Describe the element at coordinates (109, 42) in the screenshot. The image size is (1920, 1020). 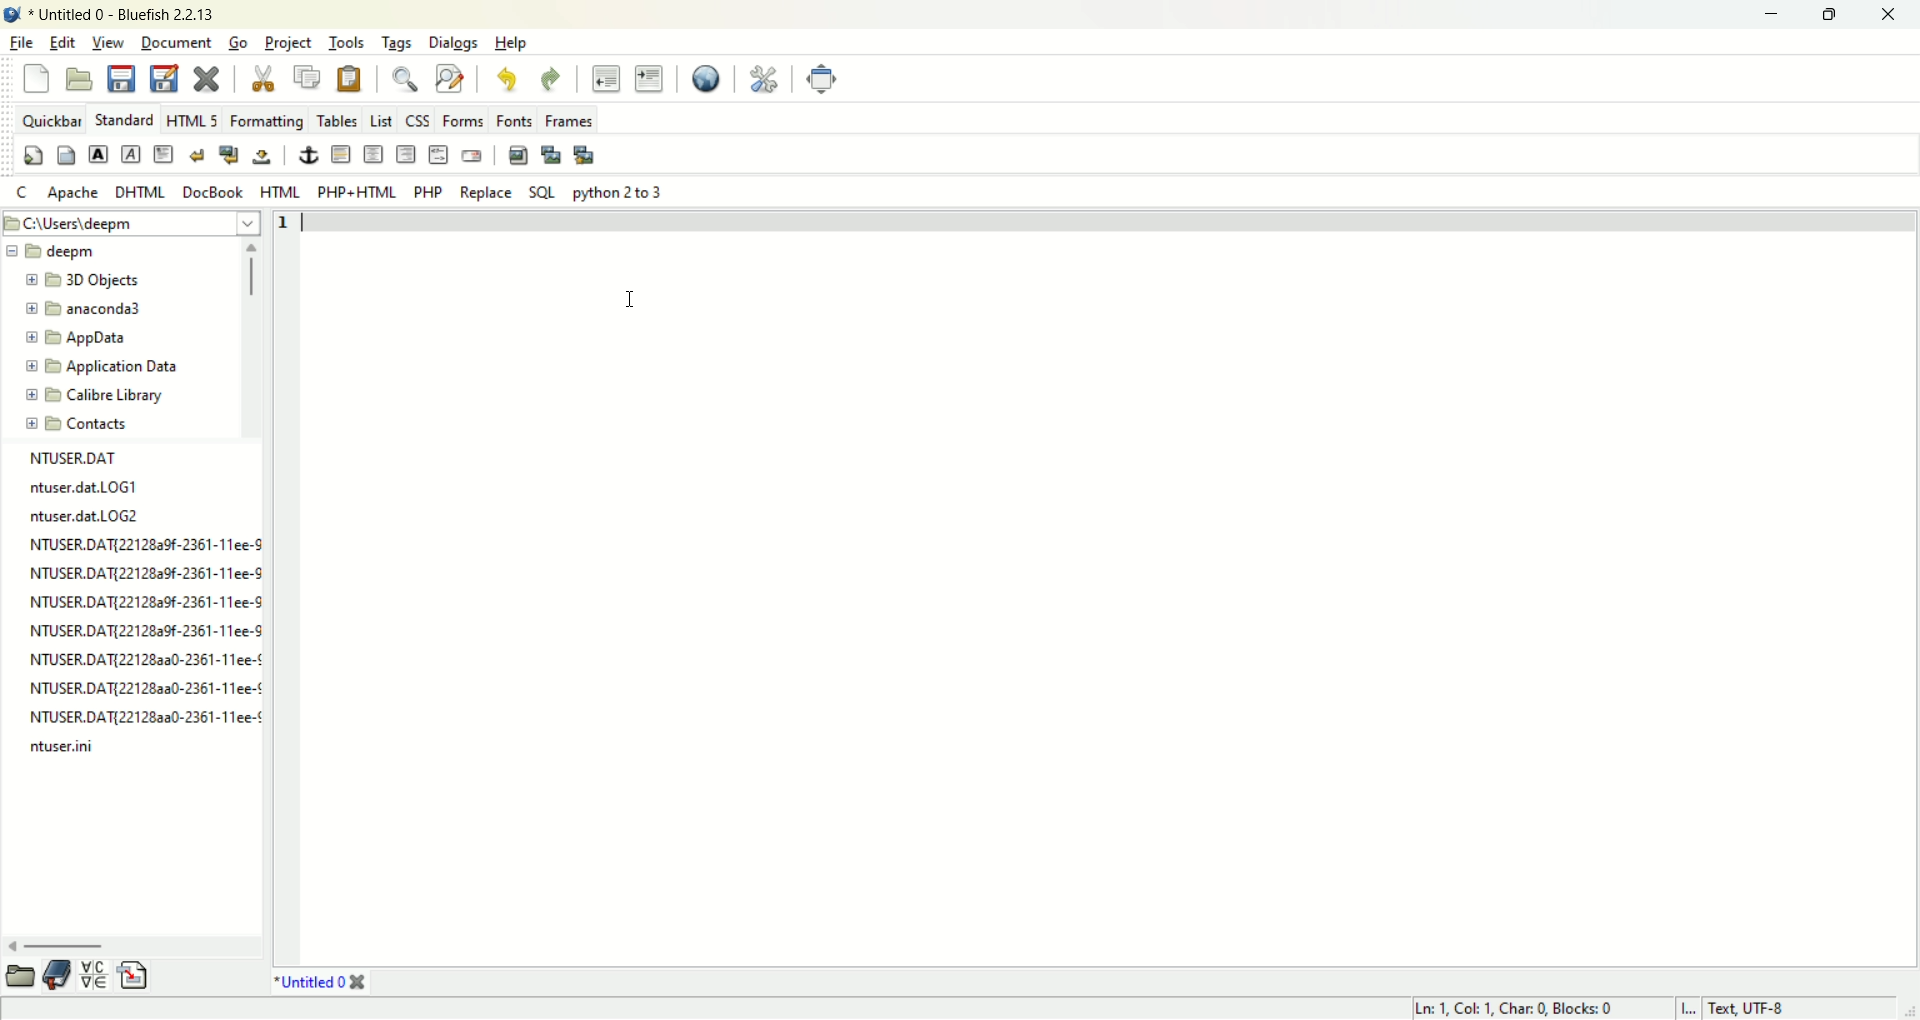
I see `view` at that location.